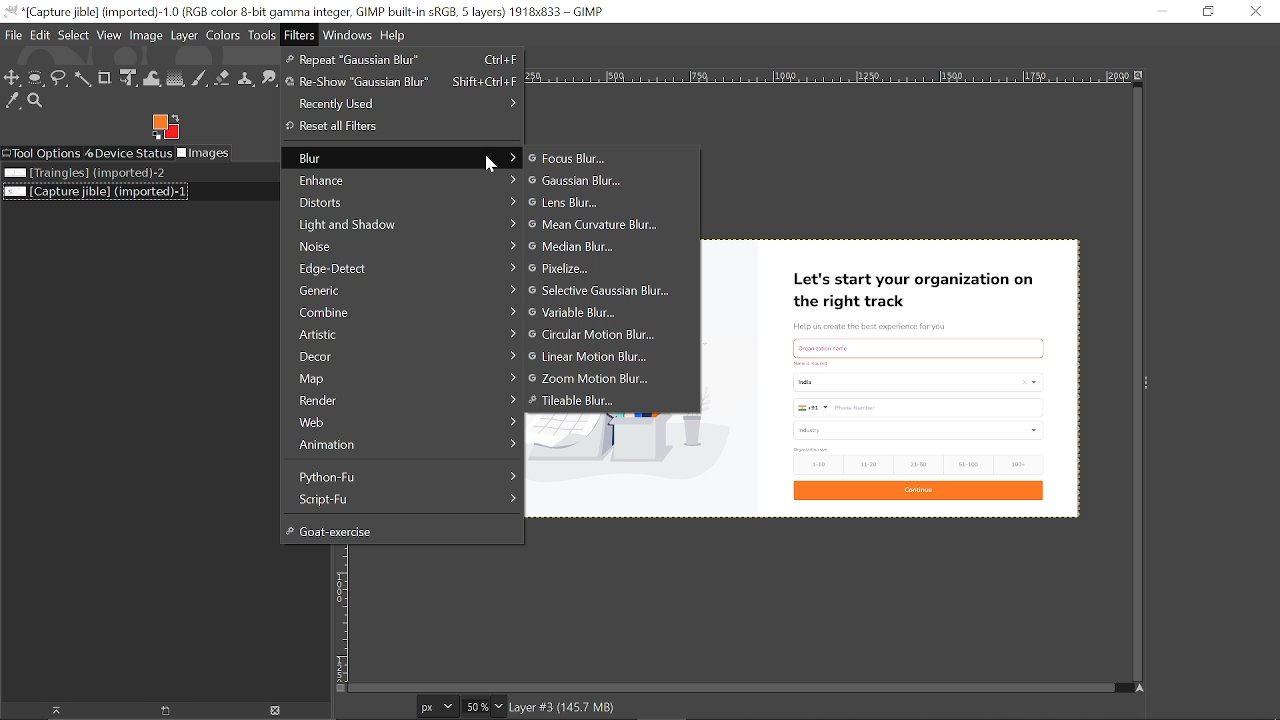 This screenshot has width=1280, height=720. I want to click on Blur, so click(401, 158).